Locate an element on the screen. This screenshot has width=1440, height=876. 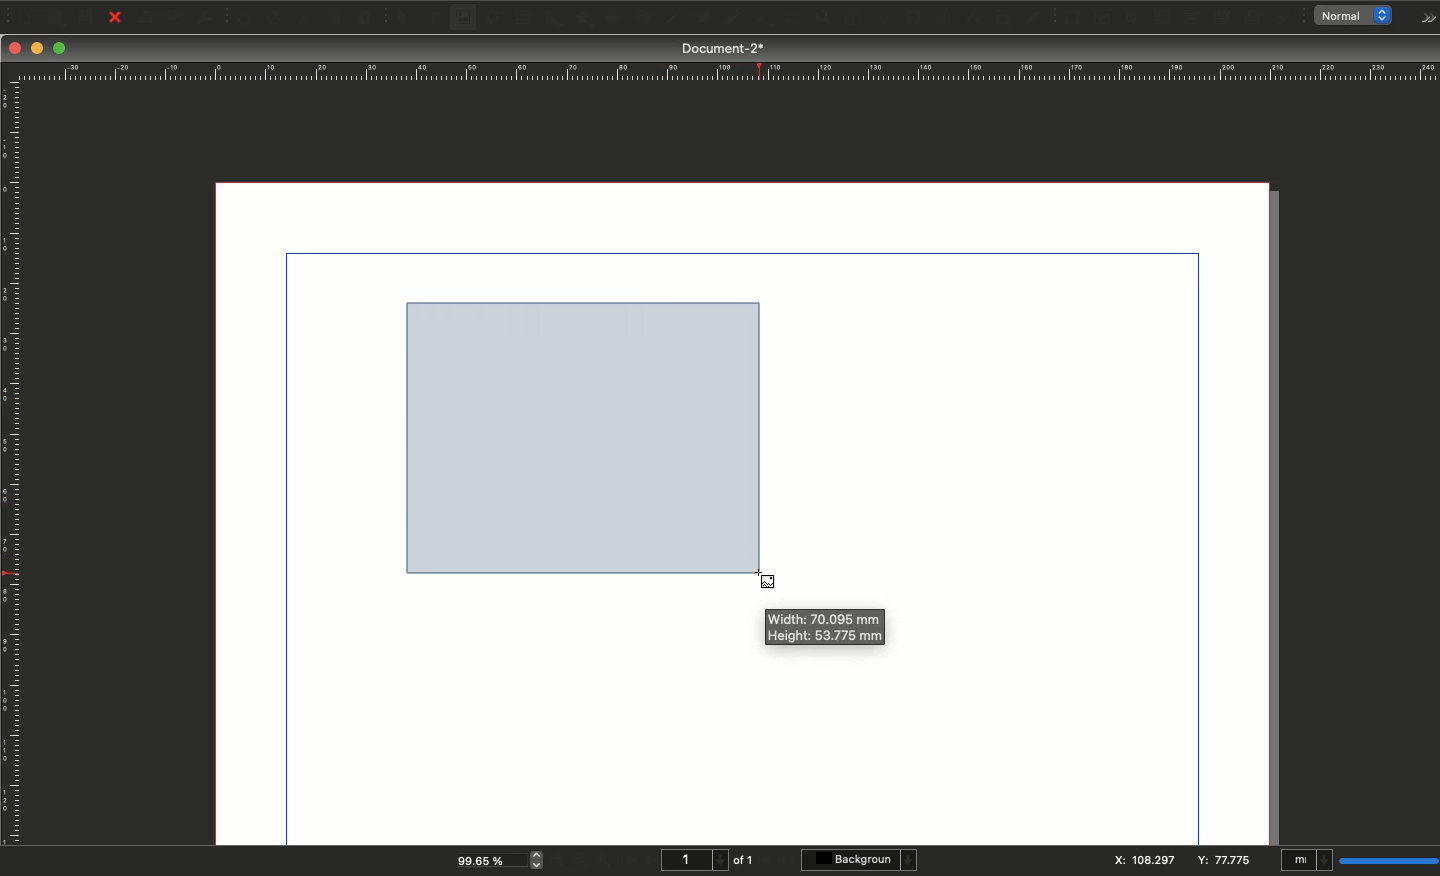
99.65 % is located at coordinates (485, 859).